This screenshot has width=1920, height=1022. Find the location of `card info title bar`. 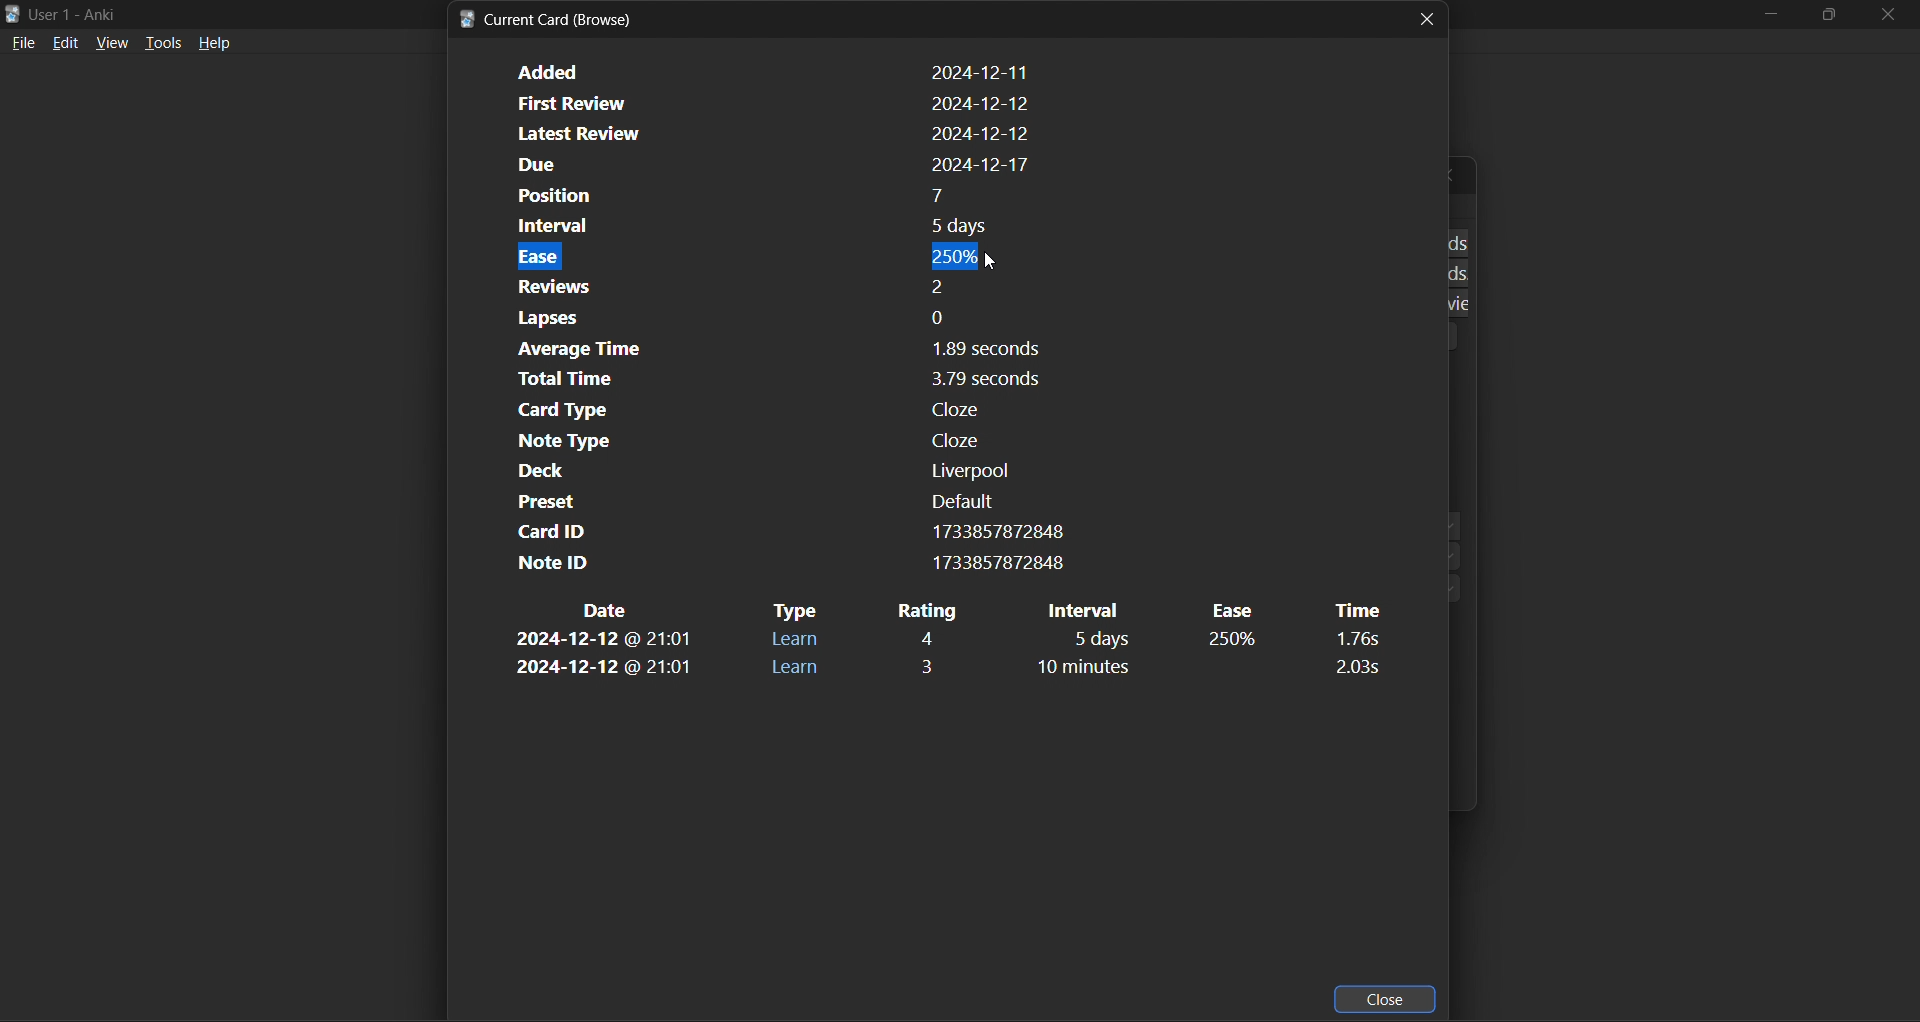

card info title bar is located at coordinates (551, 19).